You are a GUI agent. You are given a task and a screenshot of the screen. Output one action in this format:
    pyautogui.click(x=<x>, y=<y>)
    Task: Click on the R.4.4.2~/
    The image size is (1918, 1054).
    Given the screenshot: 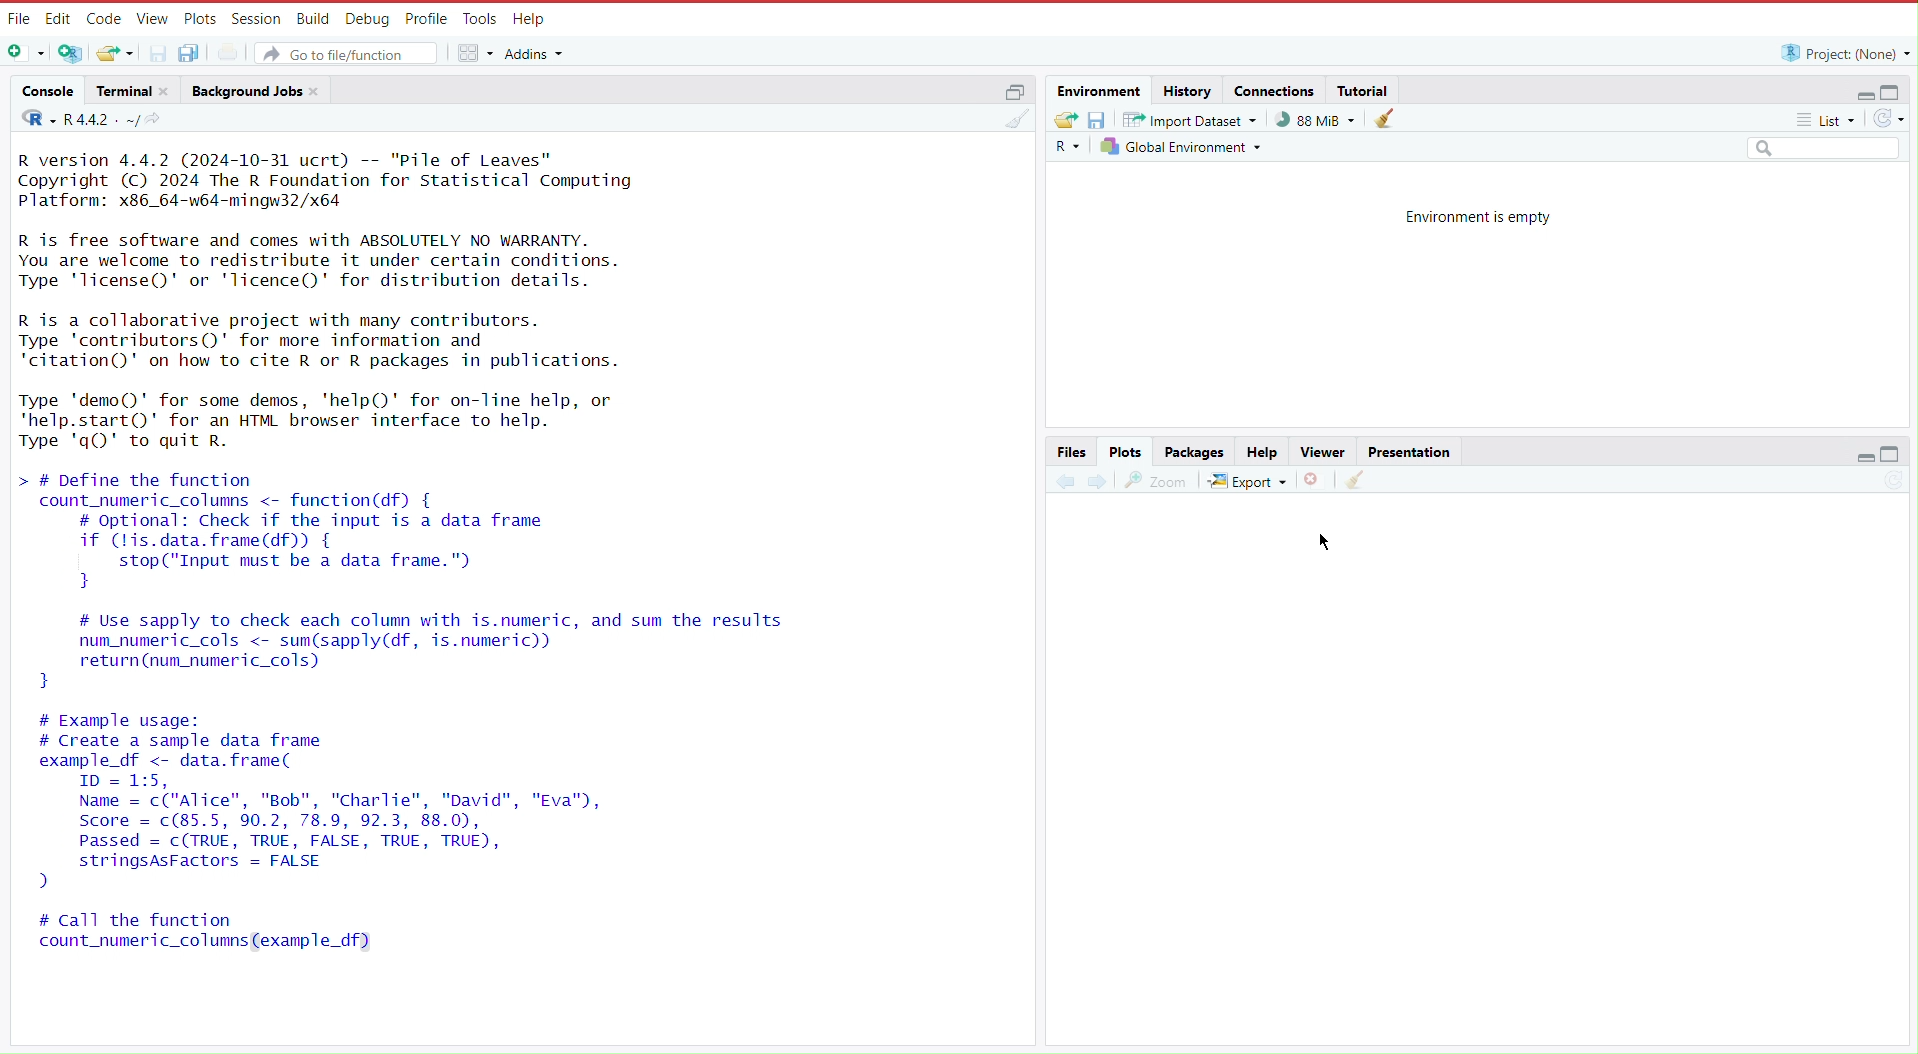 What is the action you would take?
    pyautogui.click(x=102, y=119)
    